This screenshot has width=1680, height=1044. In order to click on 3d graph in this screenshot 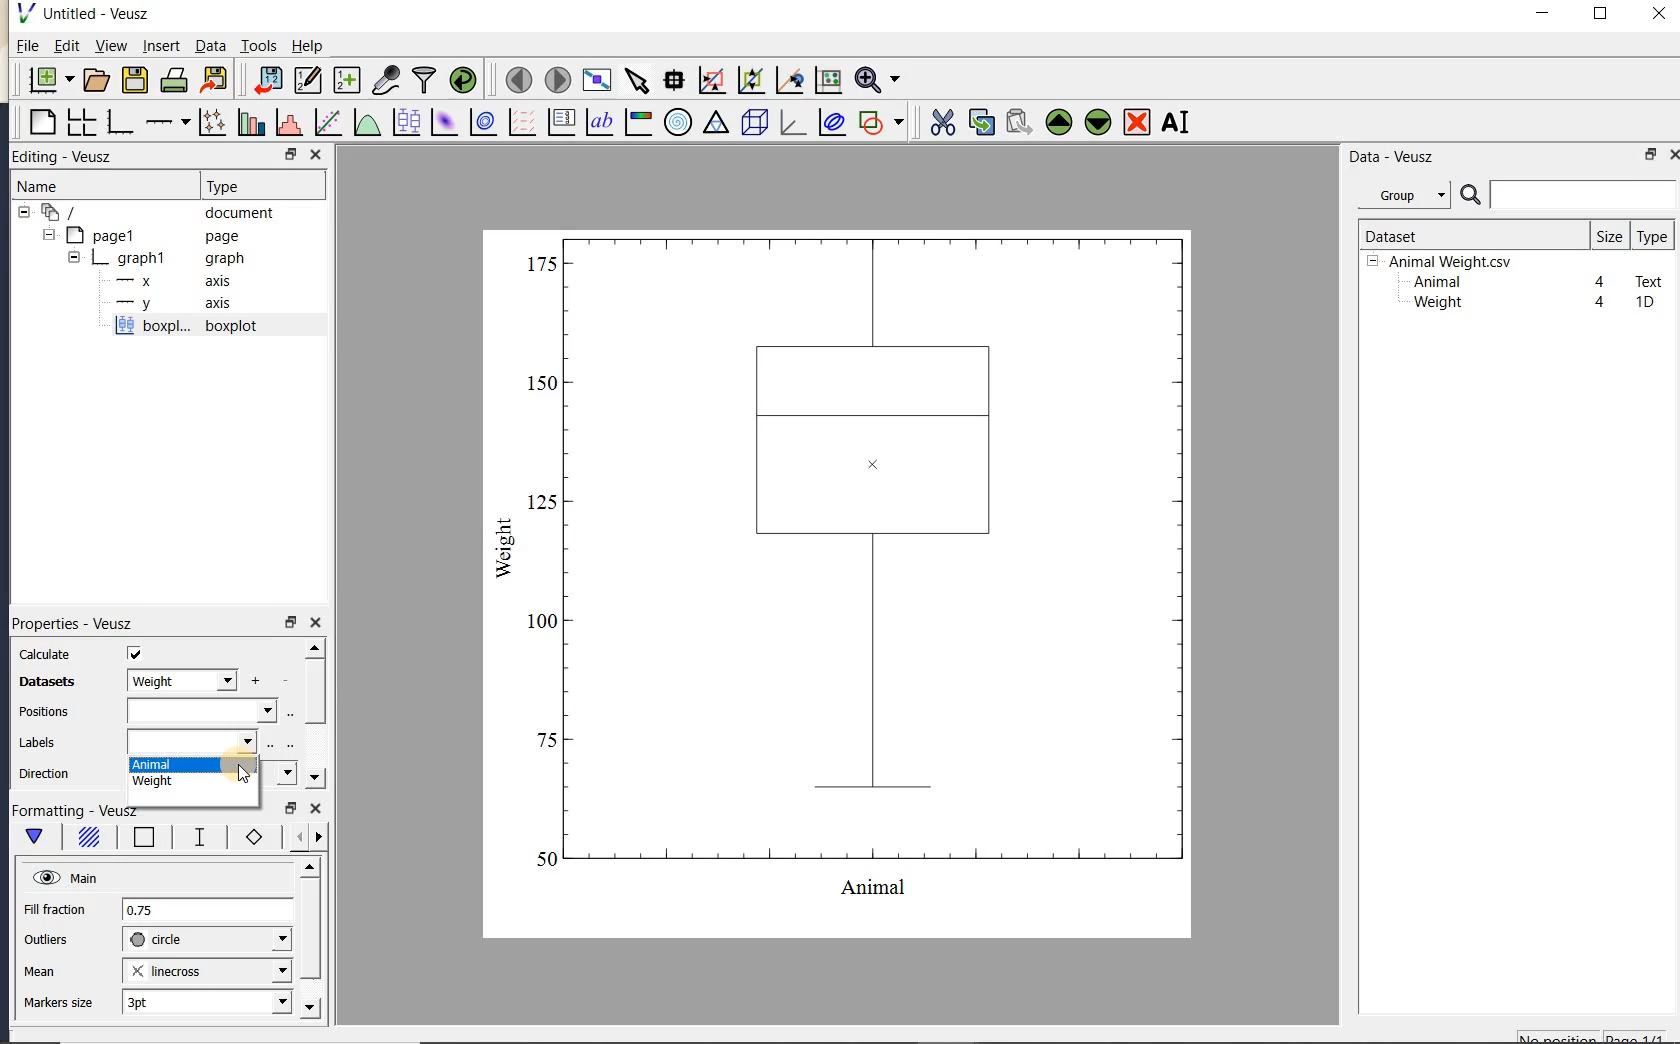, I will do `click(790, 122)`.